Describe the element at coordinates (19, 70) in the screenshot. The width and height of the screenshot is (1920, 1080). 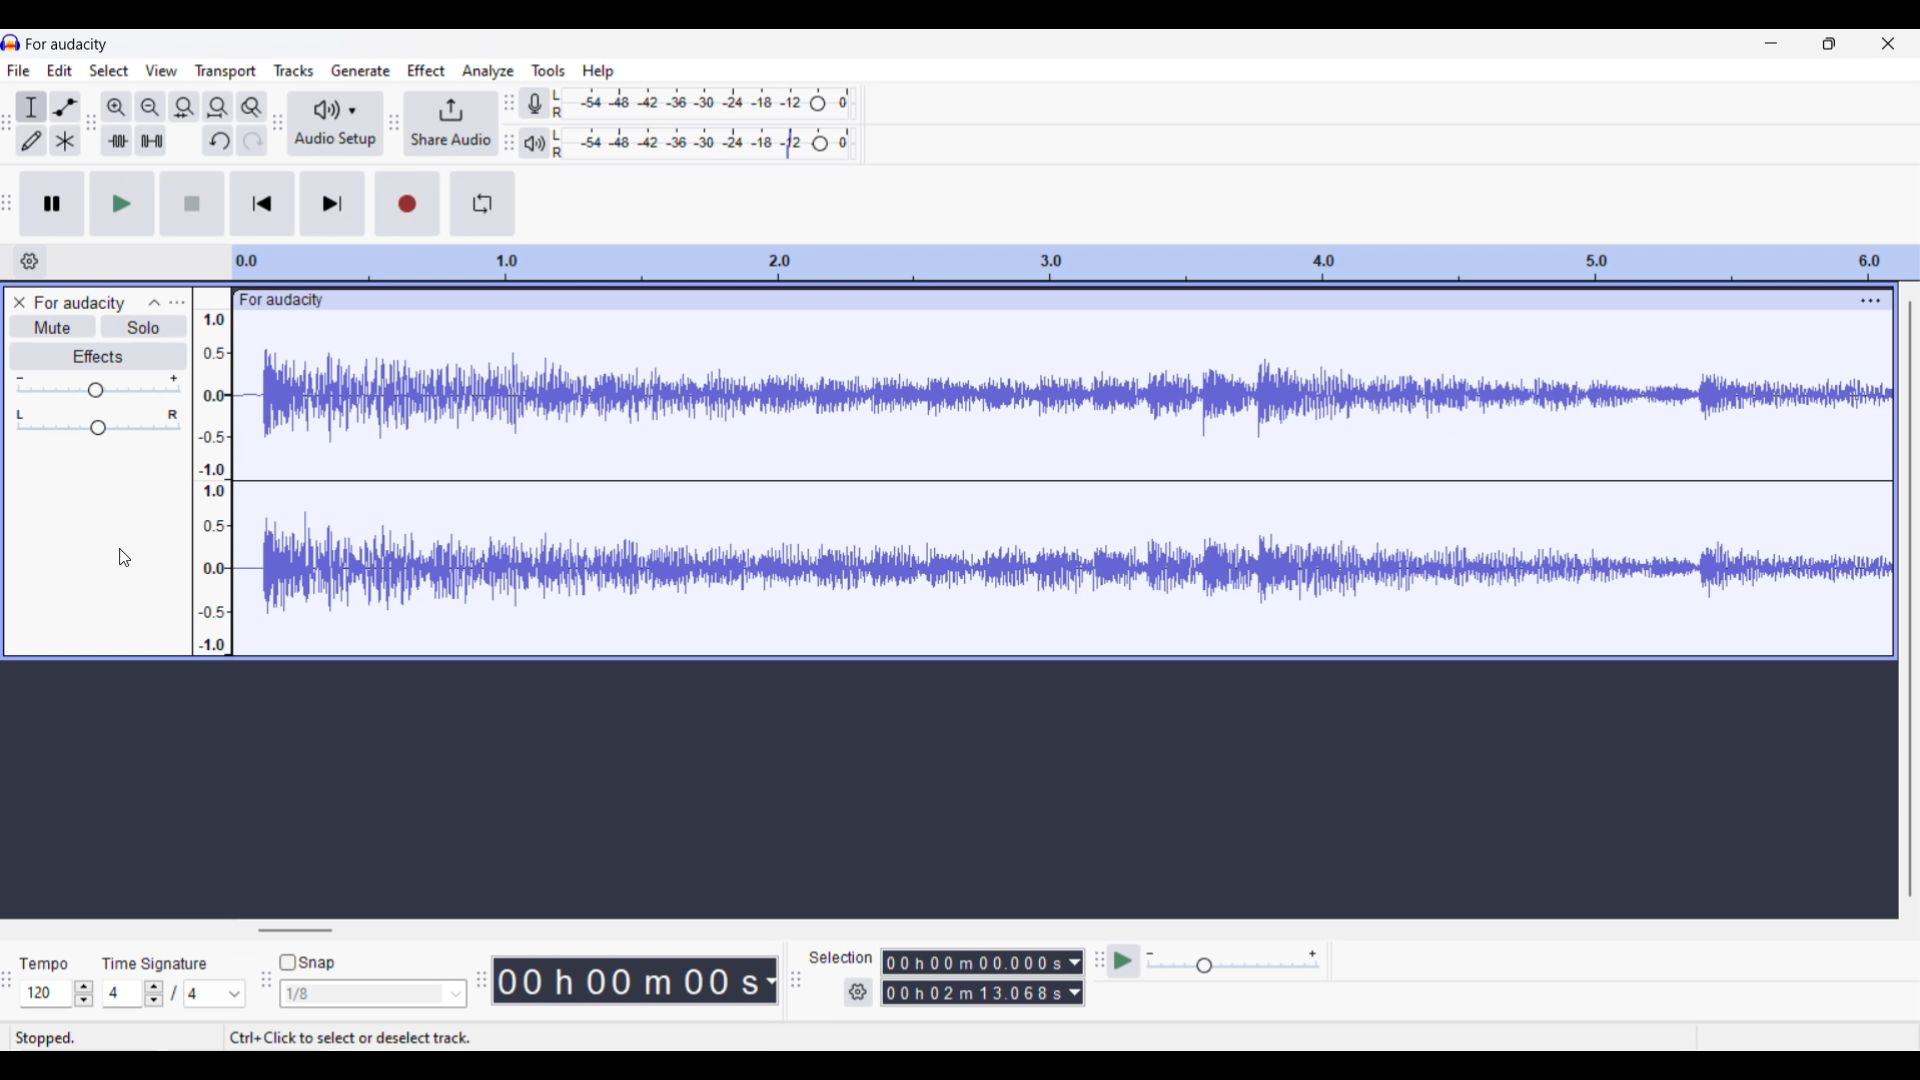
I see `File` at that location.